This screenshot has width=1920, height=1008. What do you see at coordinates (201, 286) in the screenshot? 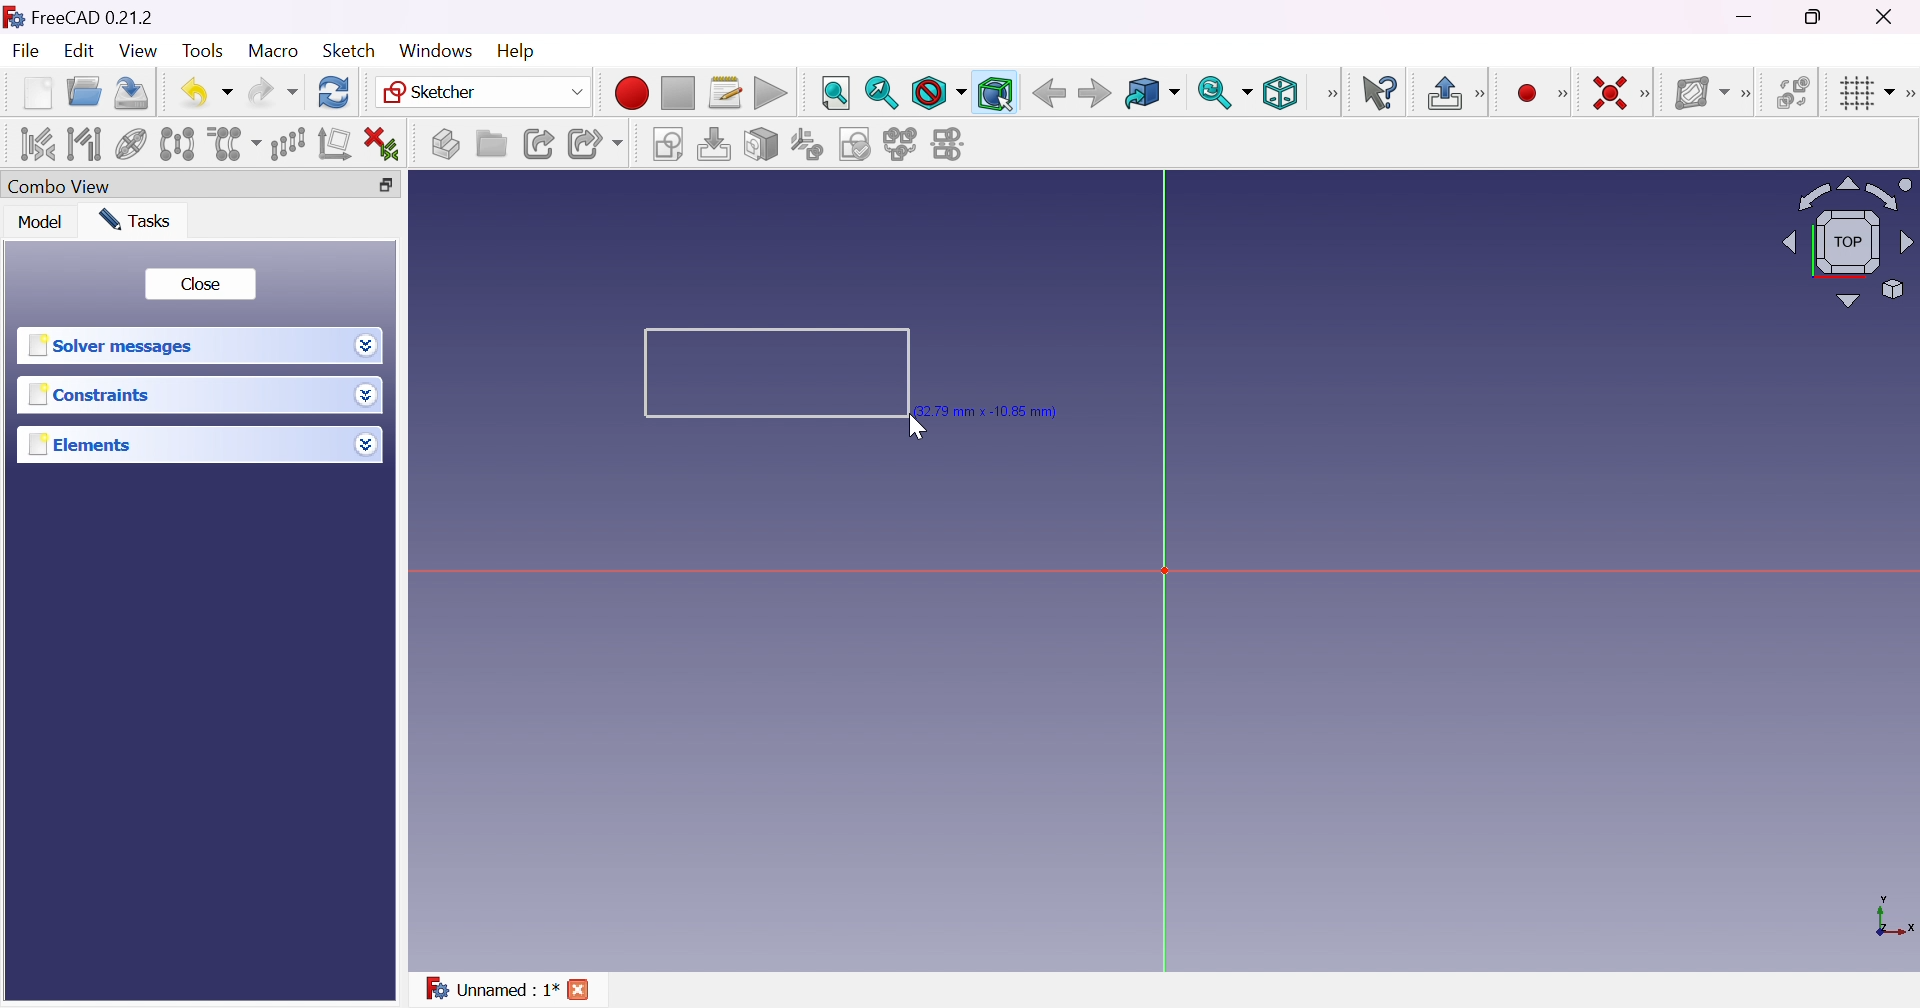
I see `Close` at bounding box center [201, 286].